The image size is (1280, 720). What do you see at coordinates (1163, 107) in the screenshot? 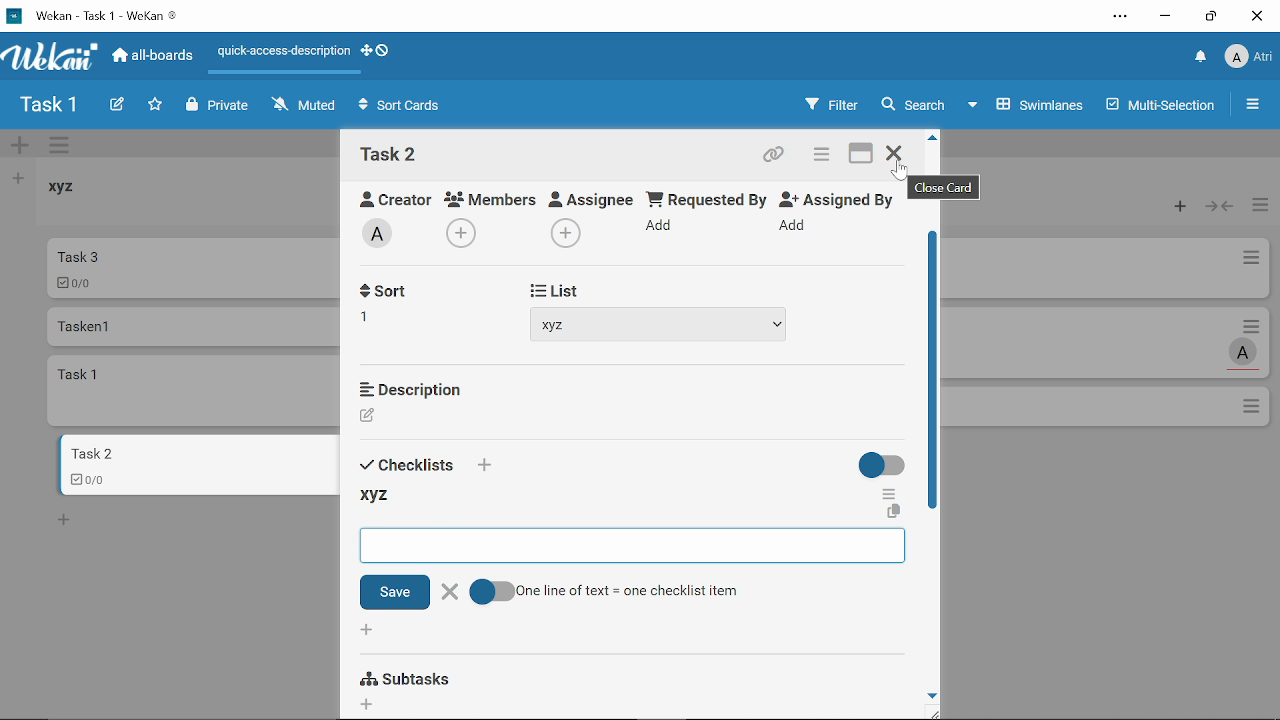
I see `Multilanes` at bounding box center [1163, 107].